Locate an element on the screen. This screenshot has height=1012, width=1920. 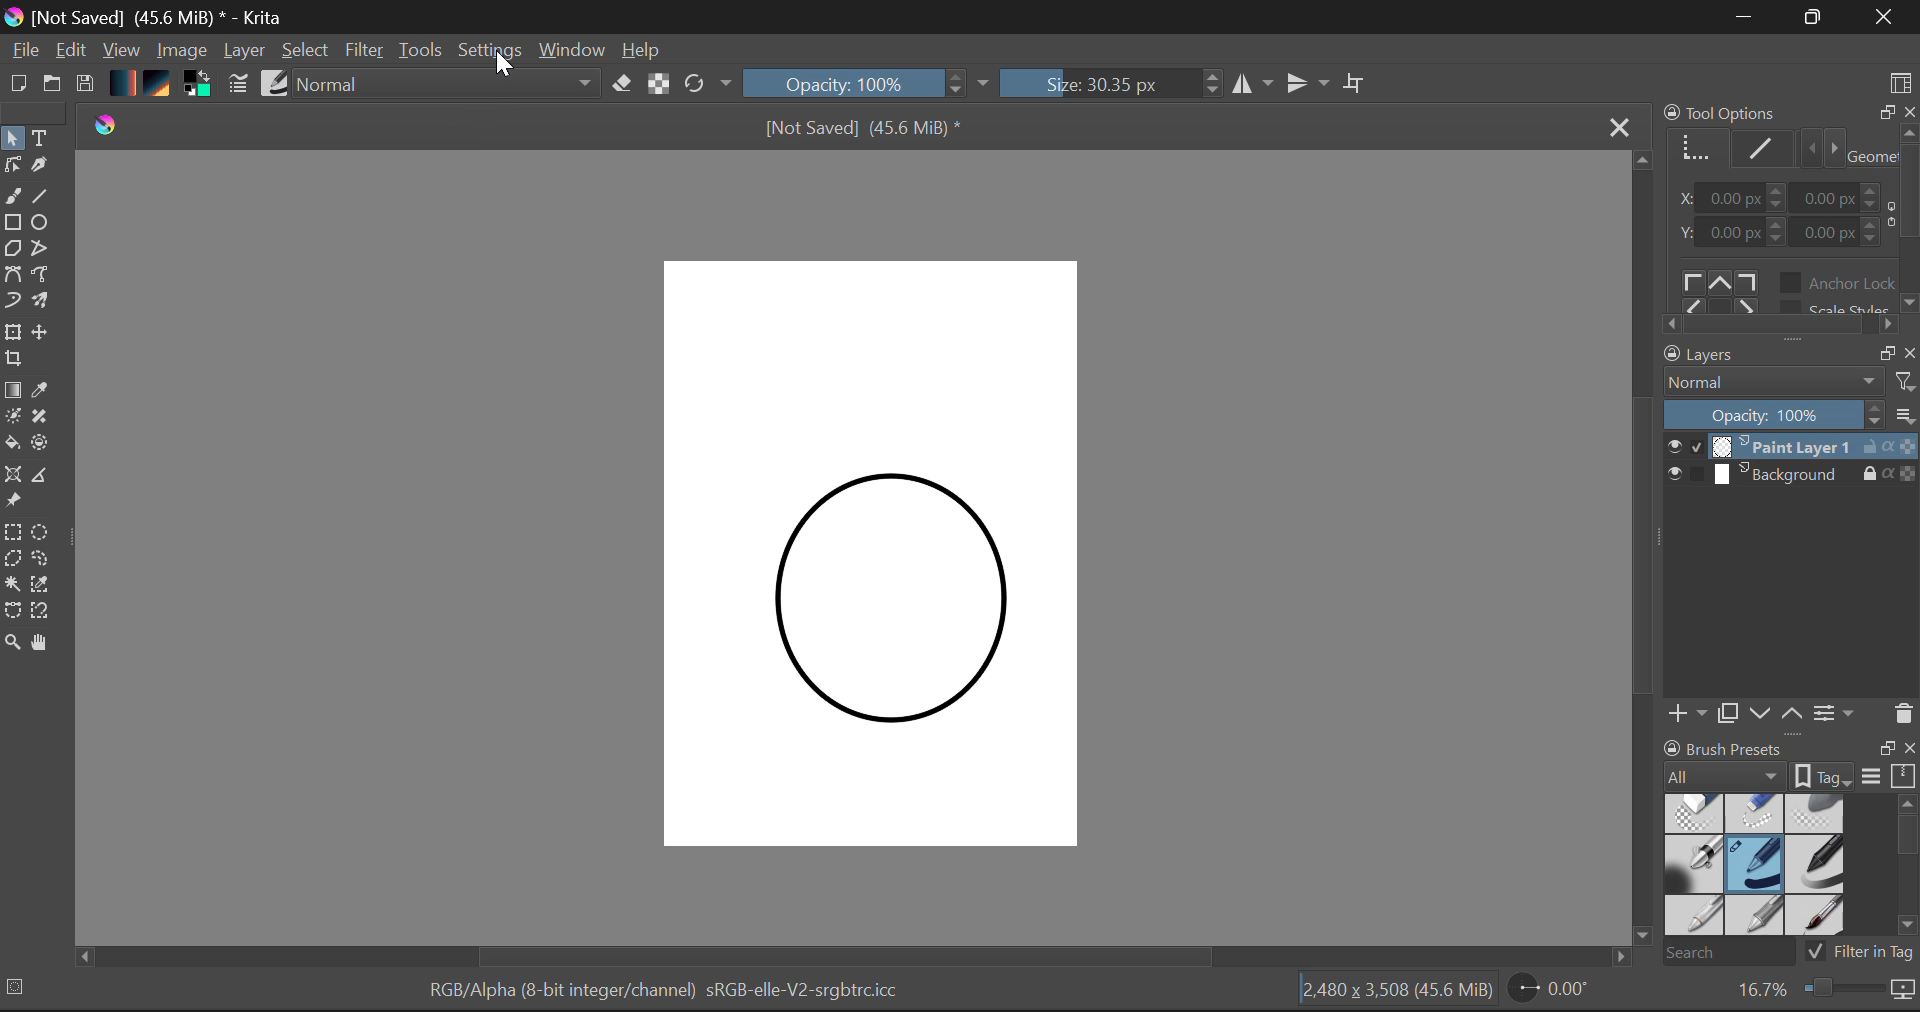
Crop is located at coordinates (1357, 88).